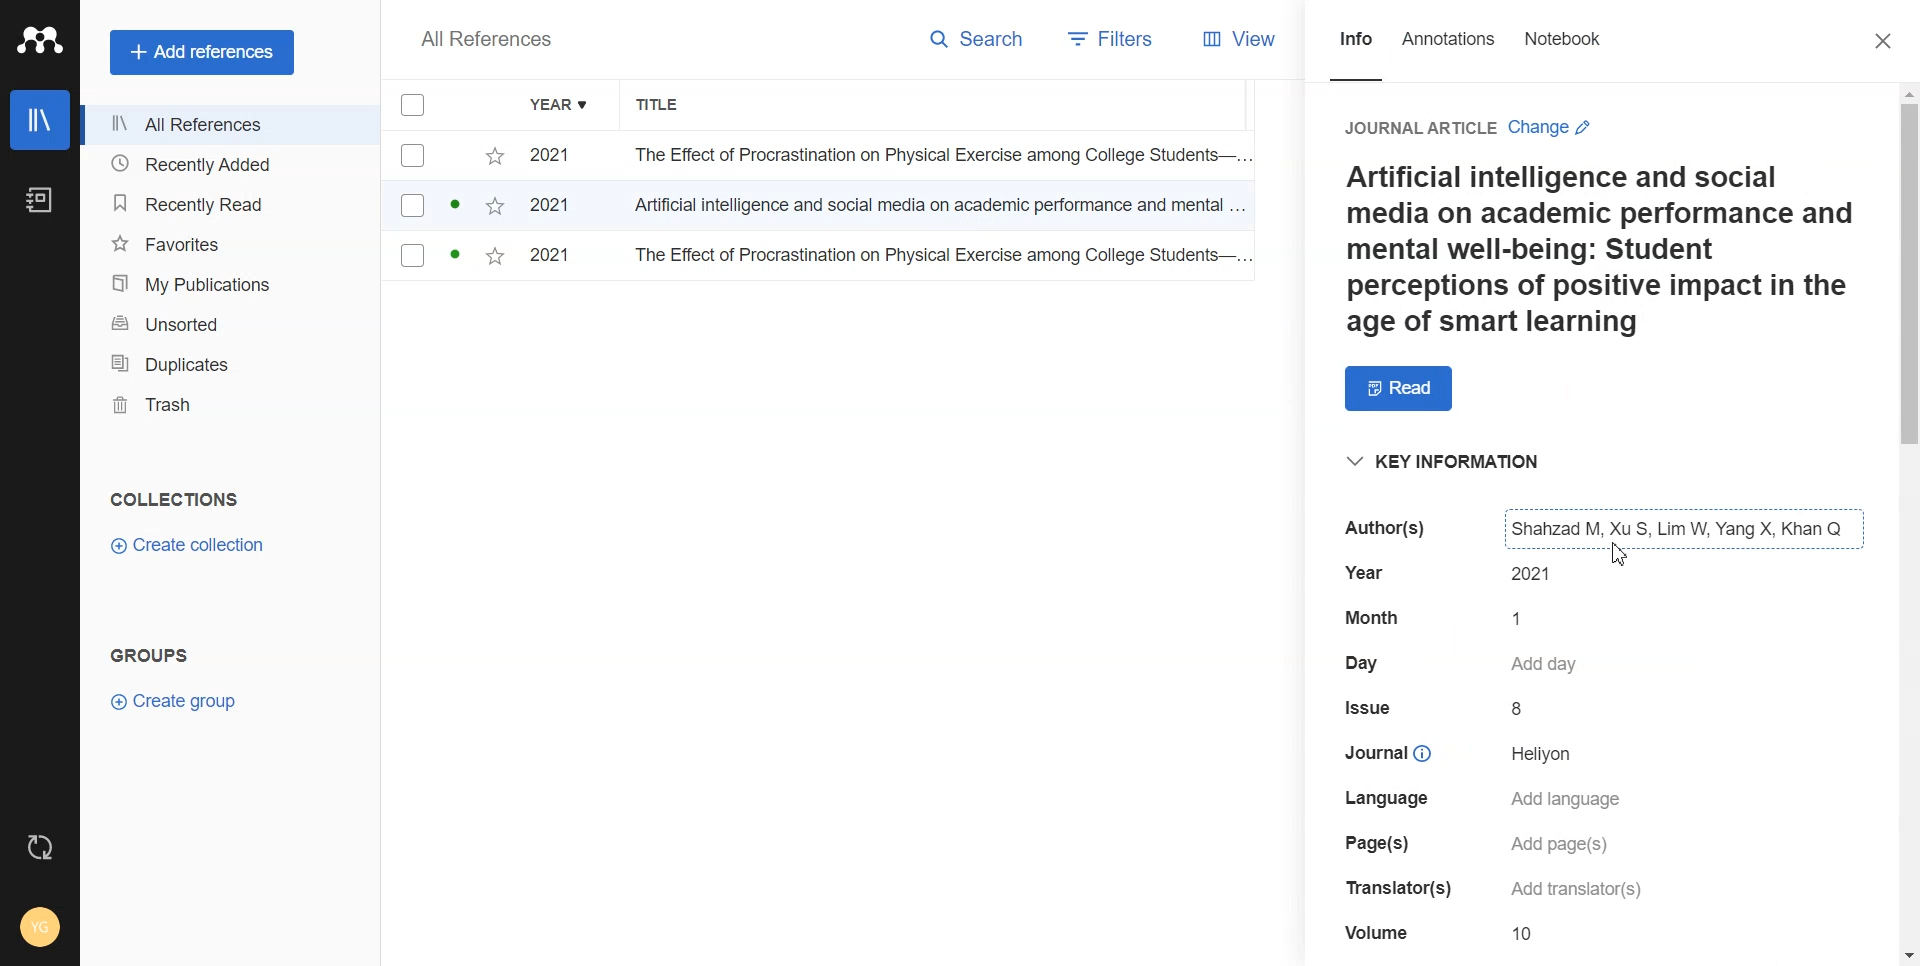 Image resolution: width=1920 pixels, height=966 pixels. I want to click on Close, so click(1884, 42).